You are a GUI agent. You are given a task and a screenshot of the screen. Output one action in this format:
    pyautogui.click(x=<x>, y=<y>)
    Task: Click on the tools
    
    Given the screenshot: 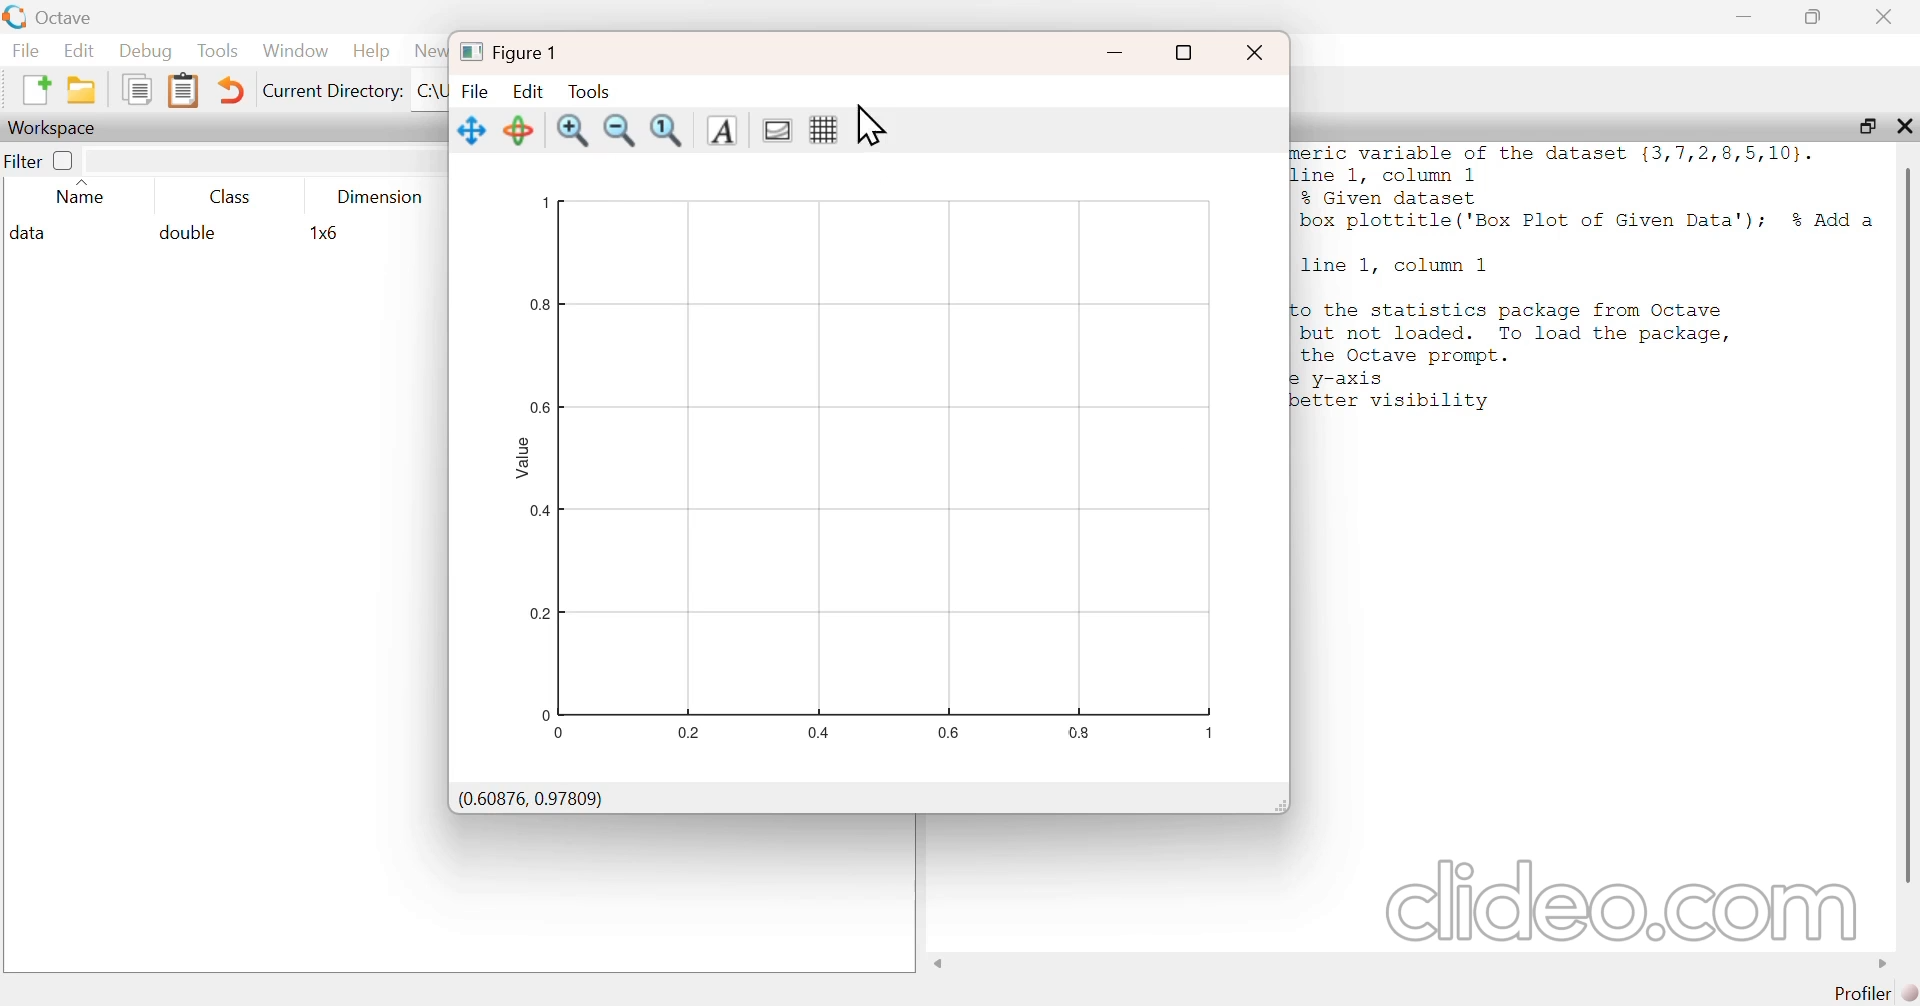 What is the action you would take?
    pyautogui.click(x=591, y=91)
    